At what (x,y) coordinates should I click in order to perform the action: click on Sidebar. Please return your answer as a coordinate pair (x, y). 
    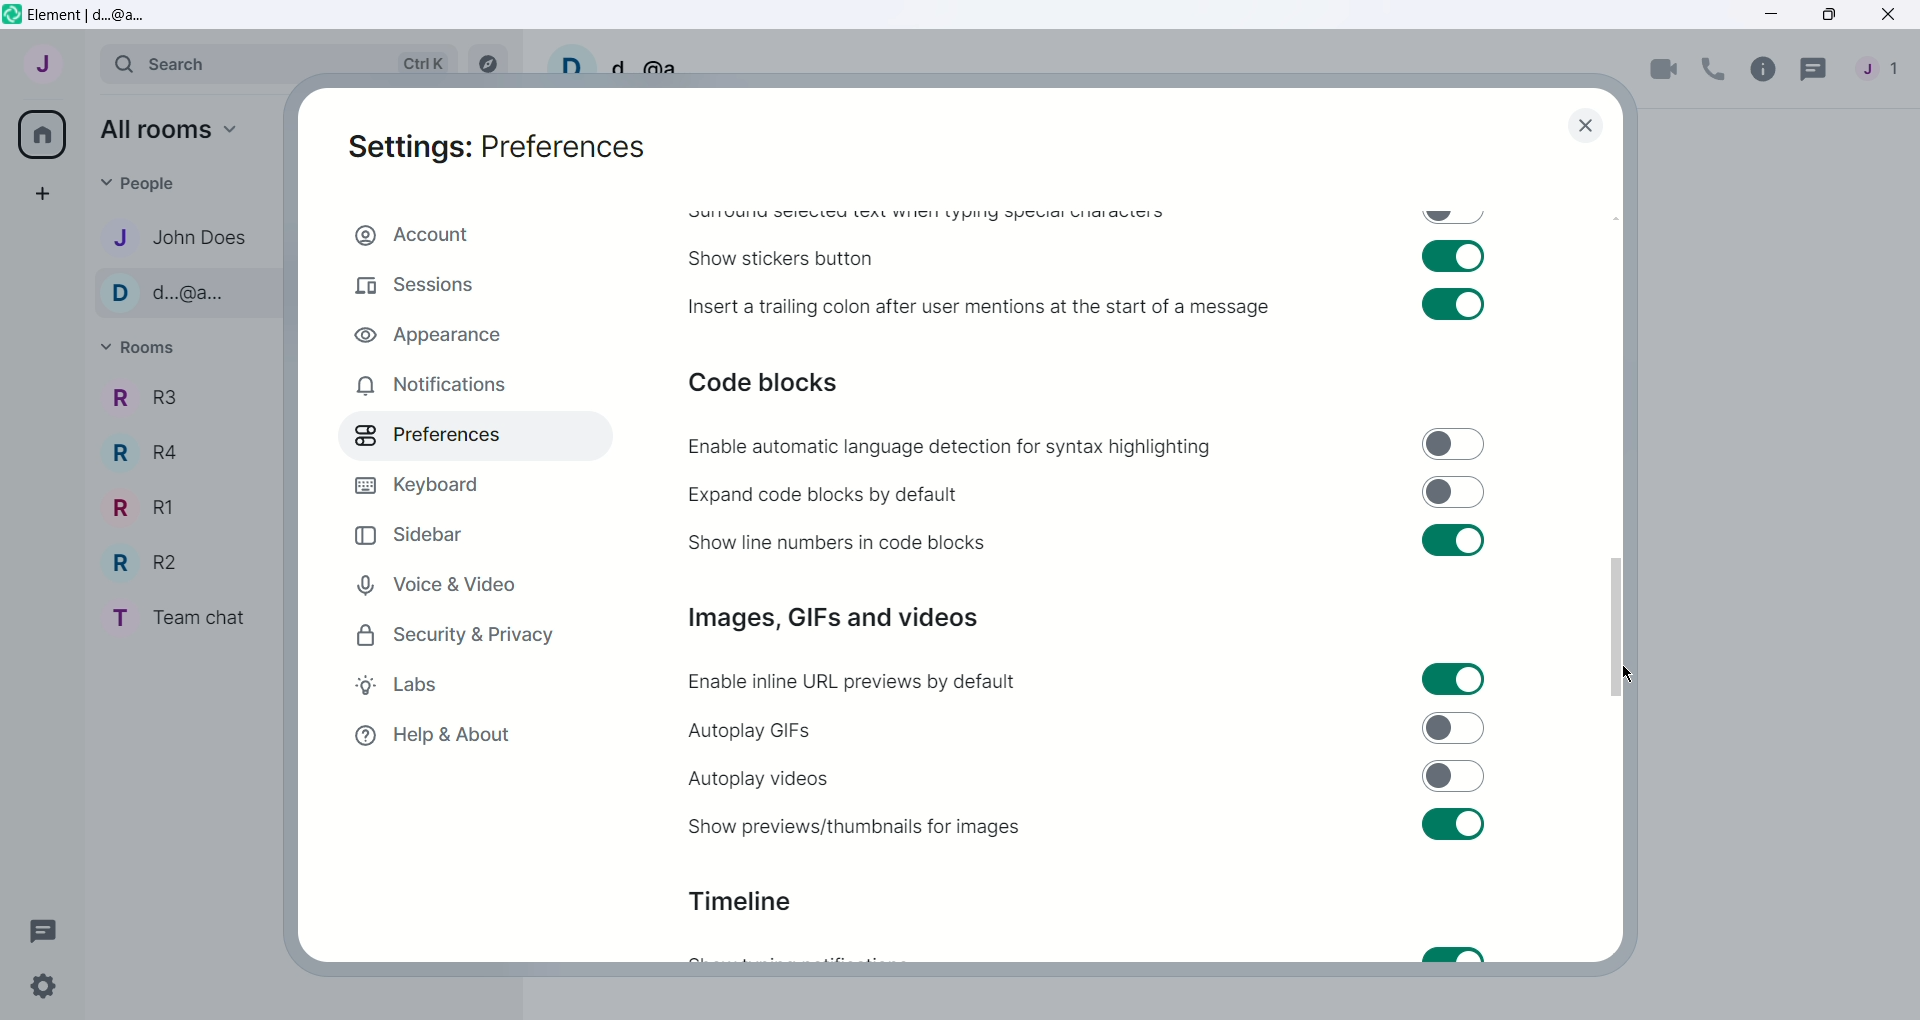
    Looking at the image, I should click on (443, 534).